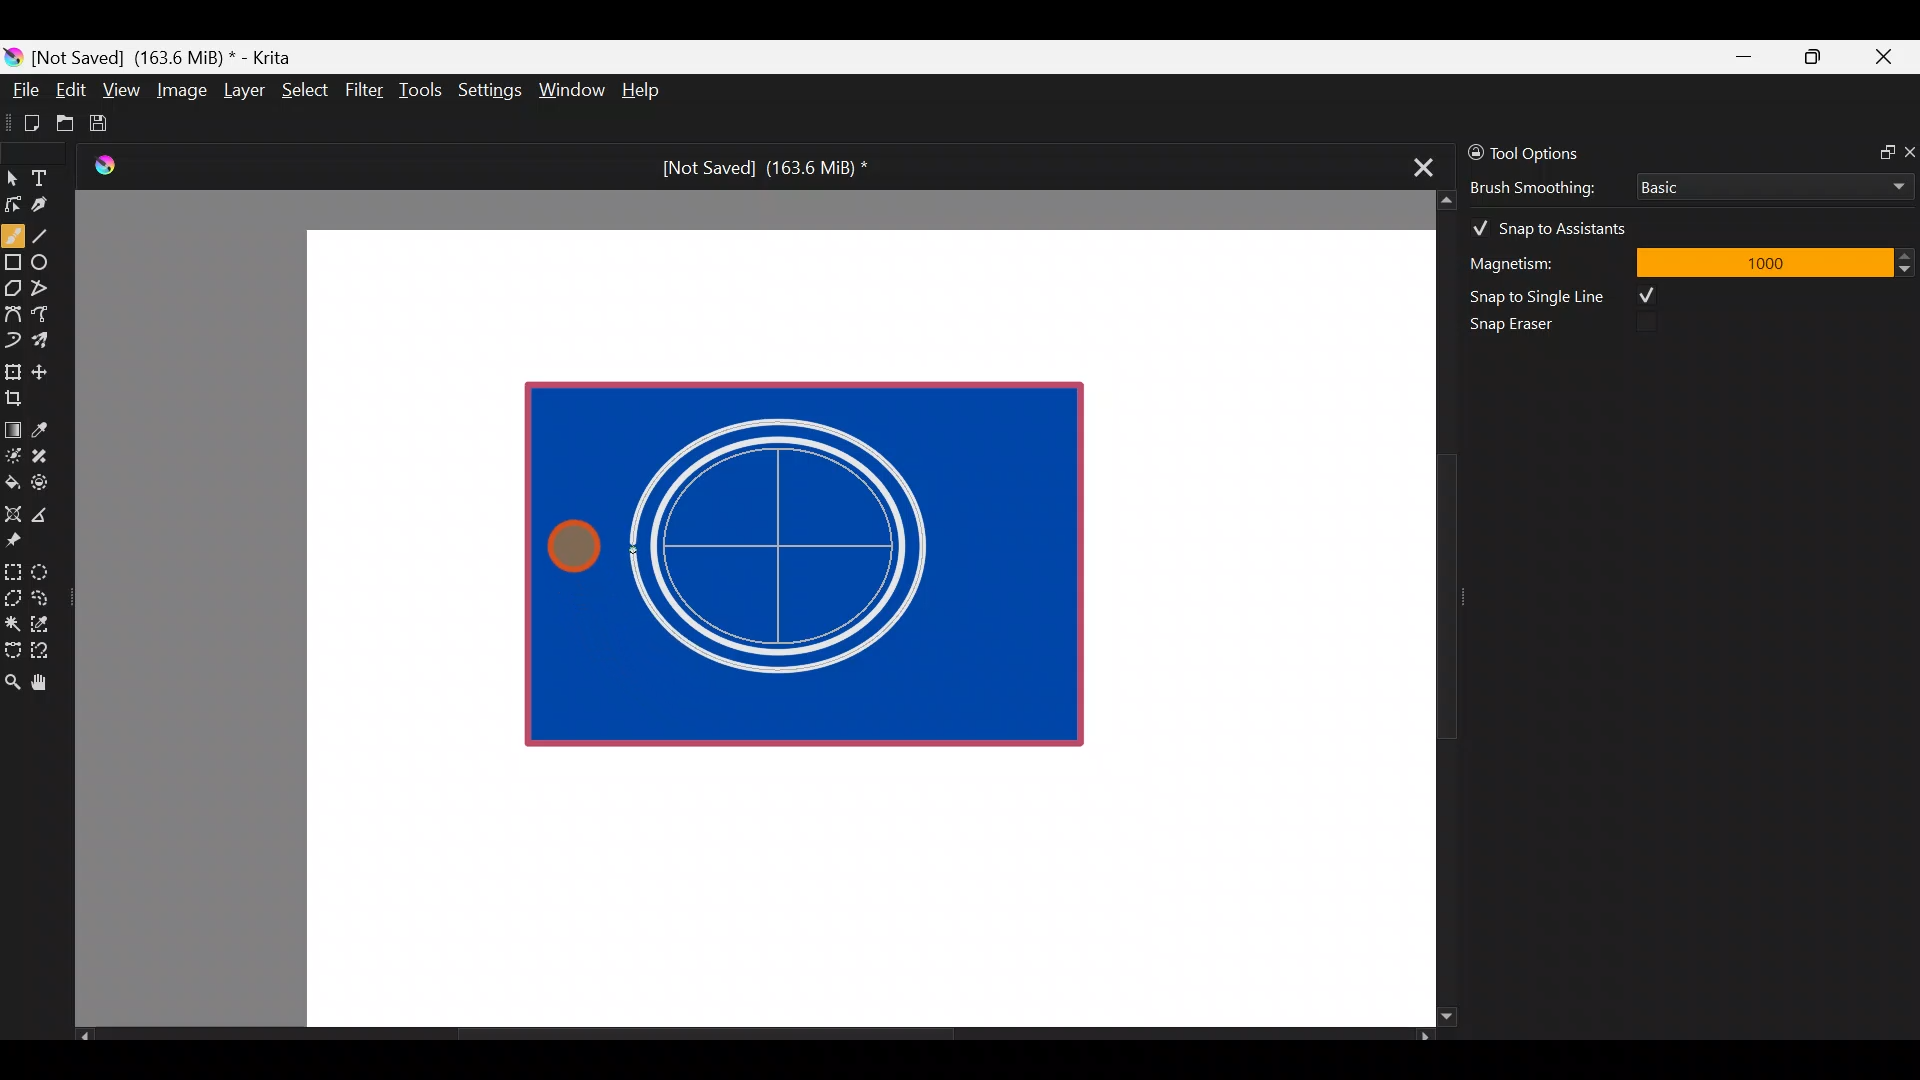 This screenshot has height=1080, width=1920. What do you see at coordinates (1559, 224) in the screenshot?
I see `Snap to assistants` at bounding box center [1559, 224].